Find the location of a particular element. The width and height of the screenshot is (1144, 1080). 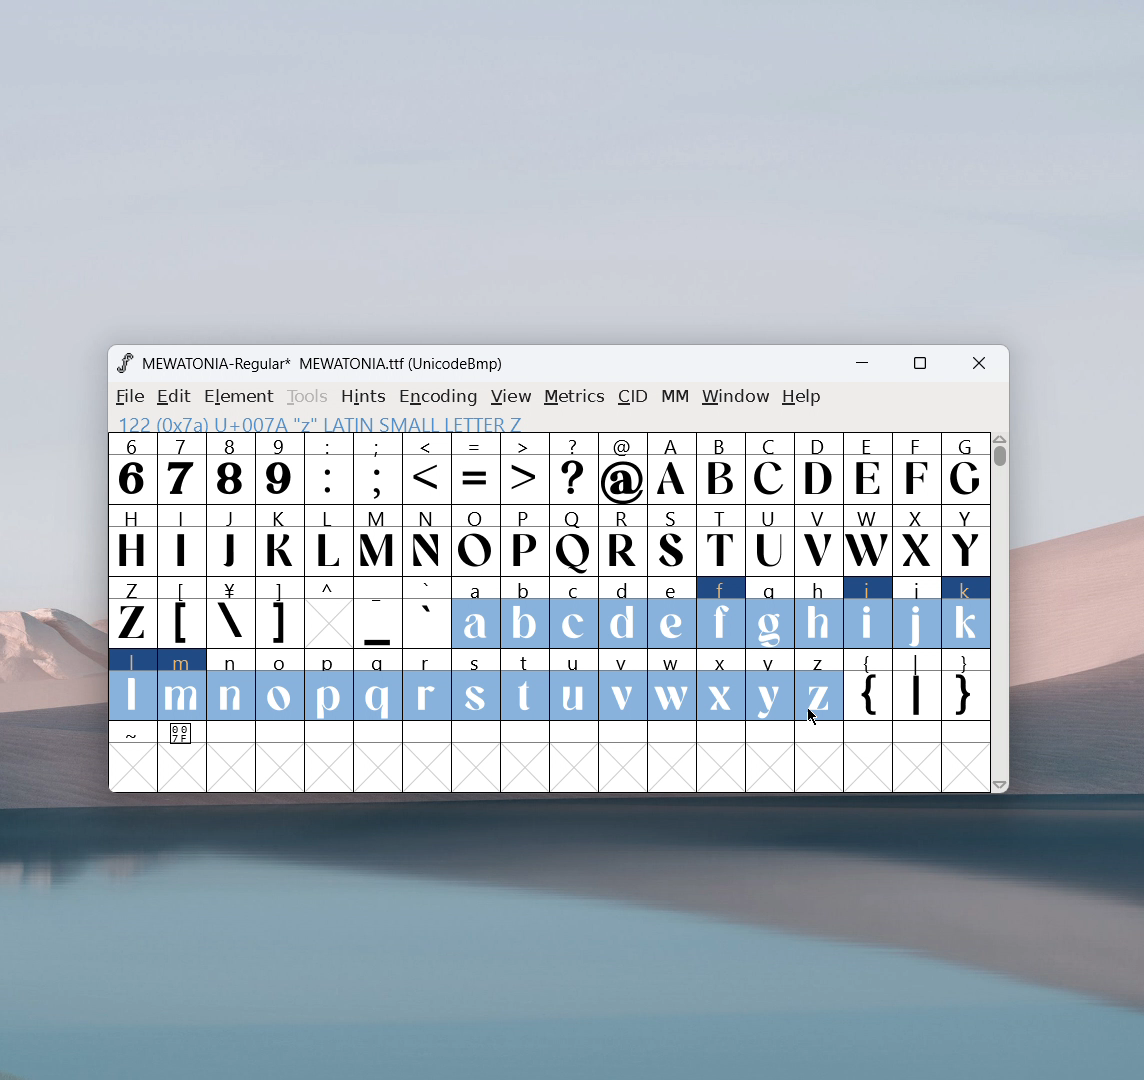

help is located at coordinates (802, 397).